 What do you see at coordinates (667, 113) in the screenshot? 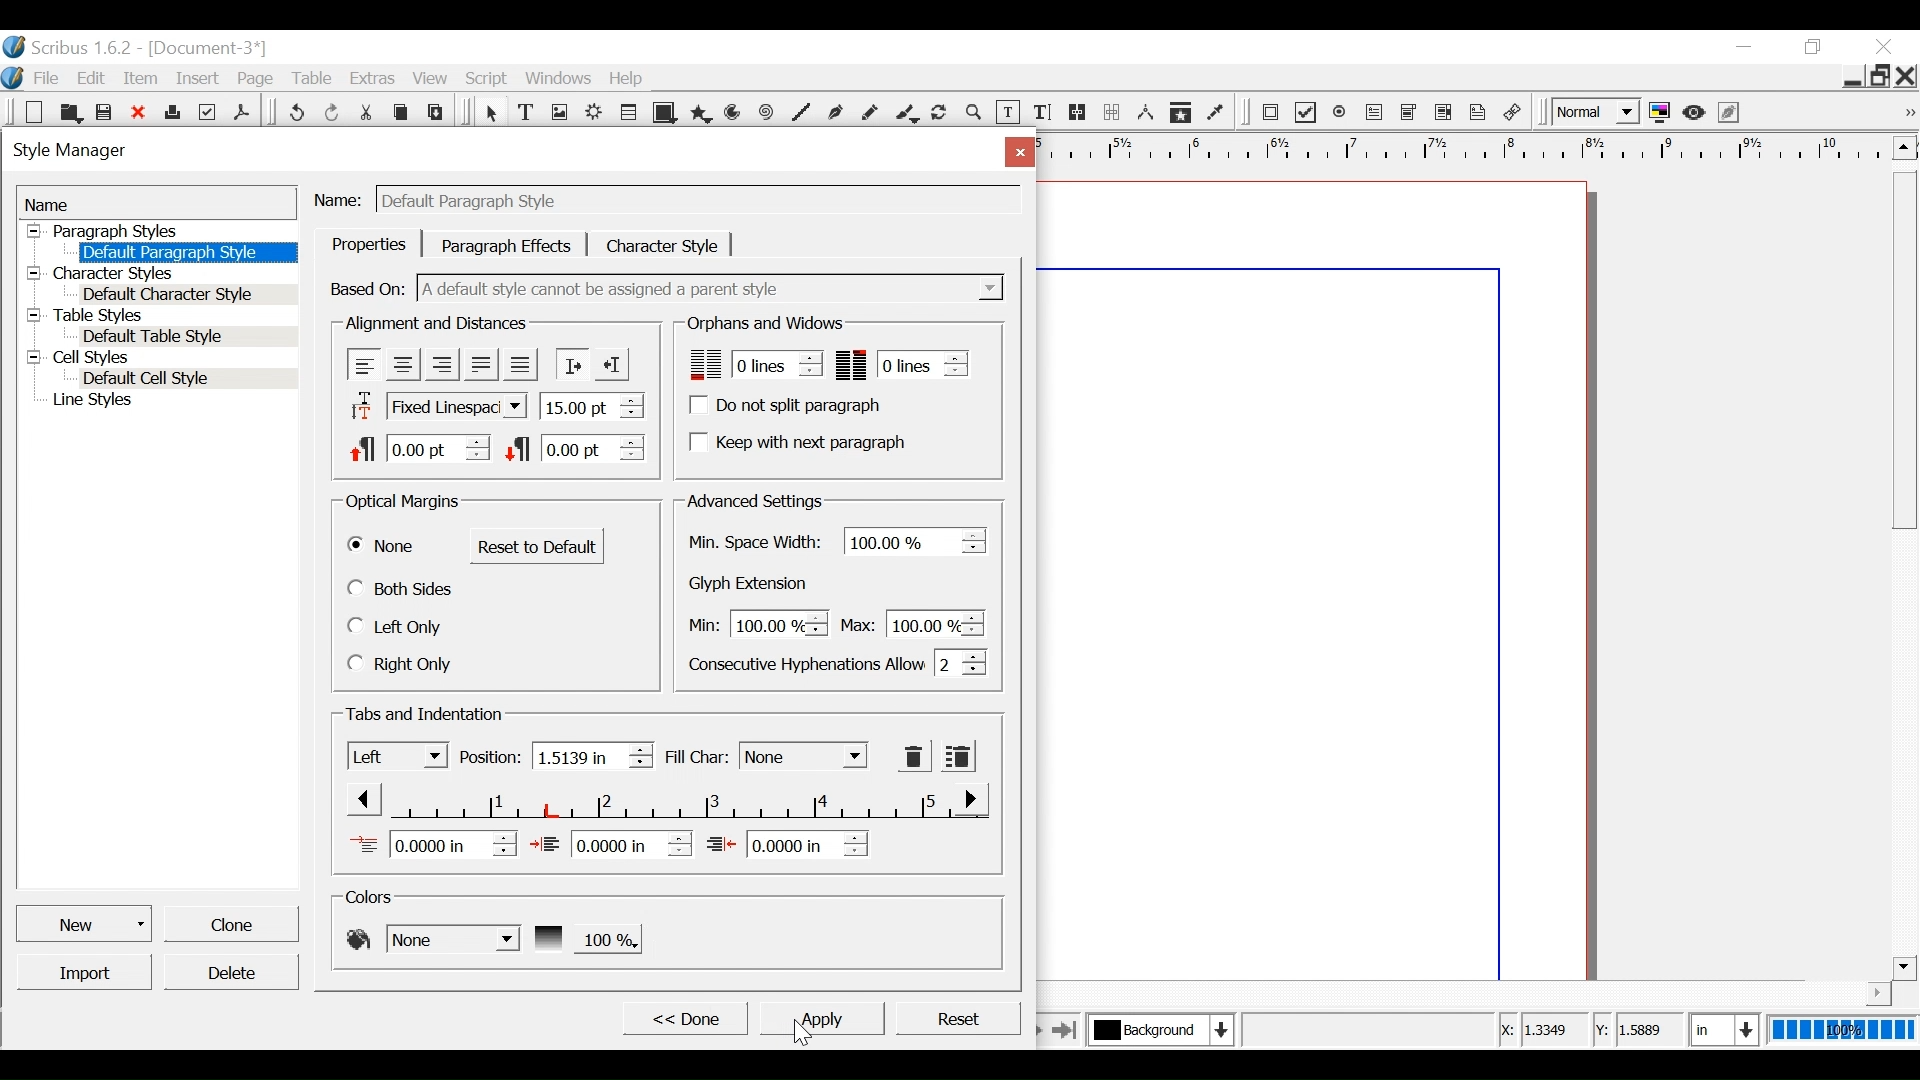
I see `Shape ` at bounding box center [667, 113].